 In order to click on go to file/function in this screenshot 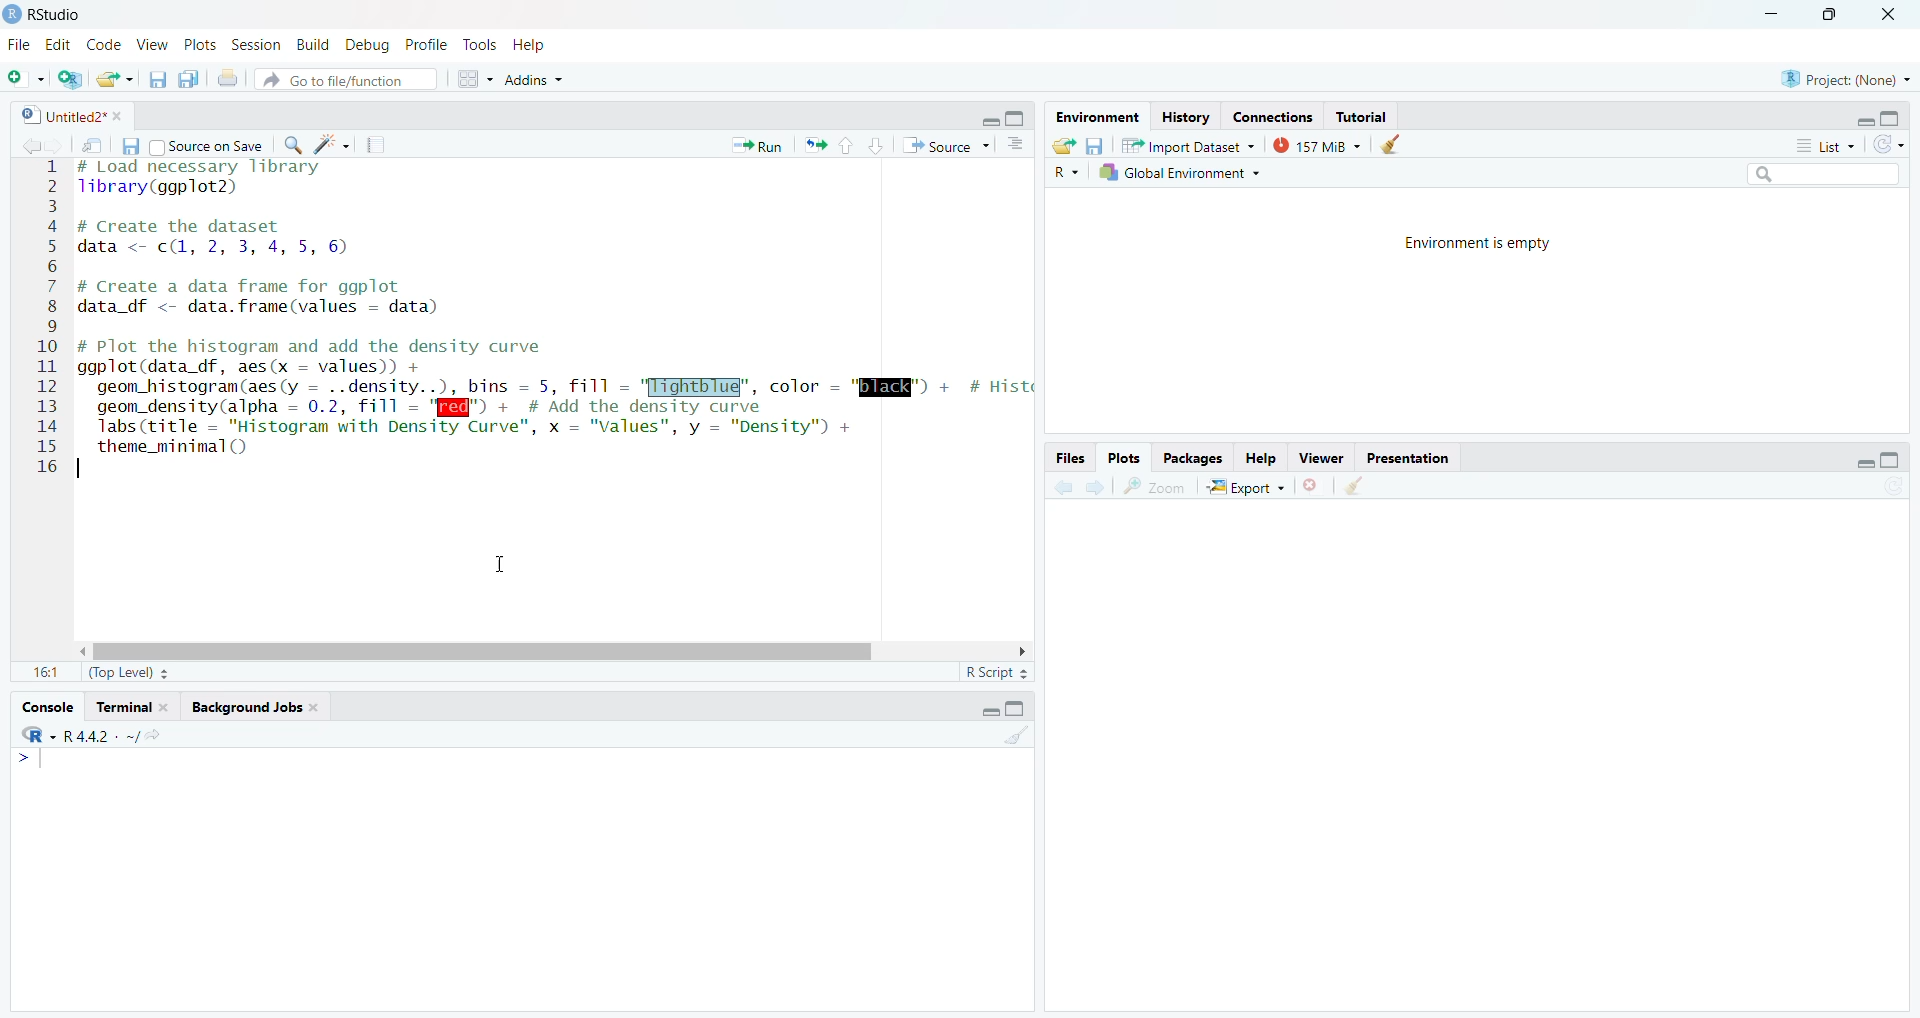, I will do `click(347, 81)`.